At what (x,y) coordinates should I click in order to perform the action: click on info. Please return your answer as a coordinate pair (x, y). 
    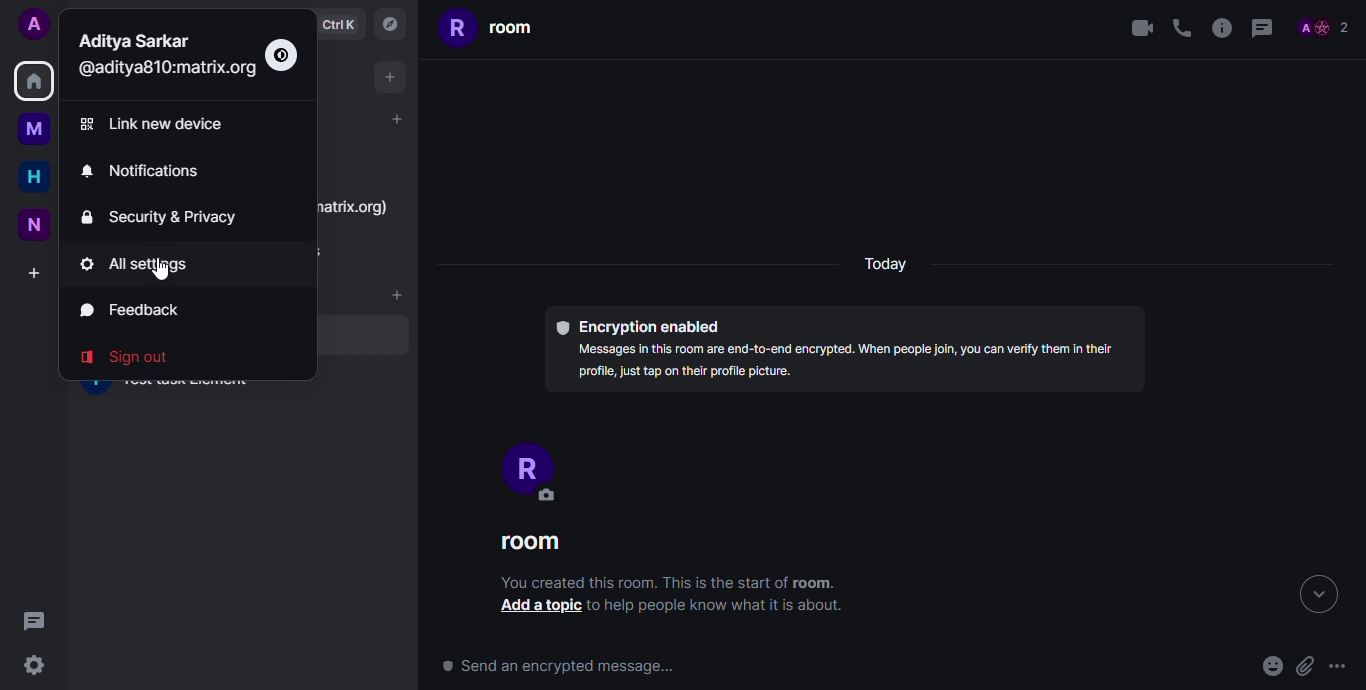
    Looking at the image, I should click on (847, 365).